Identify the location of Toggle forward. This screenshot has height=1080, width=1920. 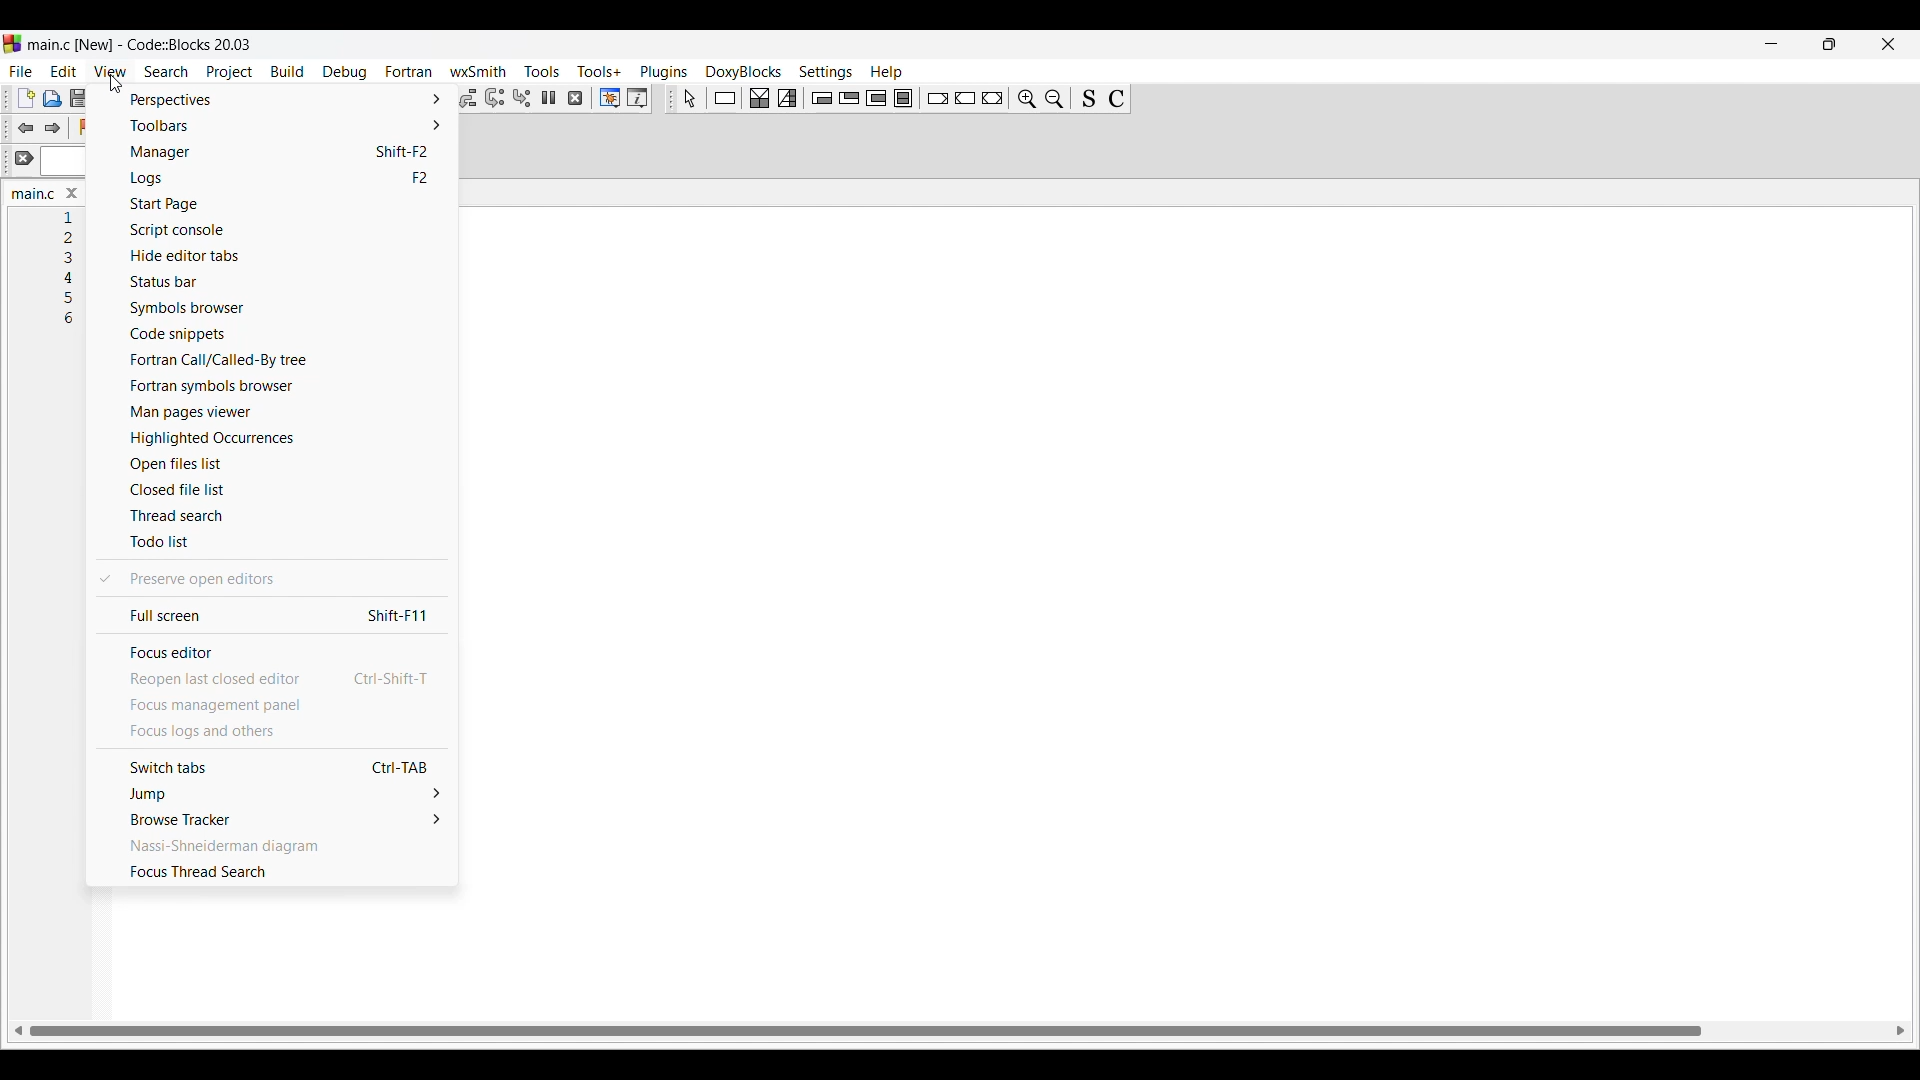
(53, 128).